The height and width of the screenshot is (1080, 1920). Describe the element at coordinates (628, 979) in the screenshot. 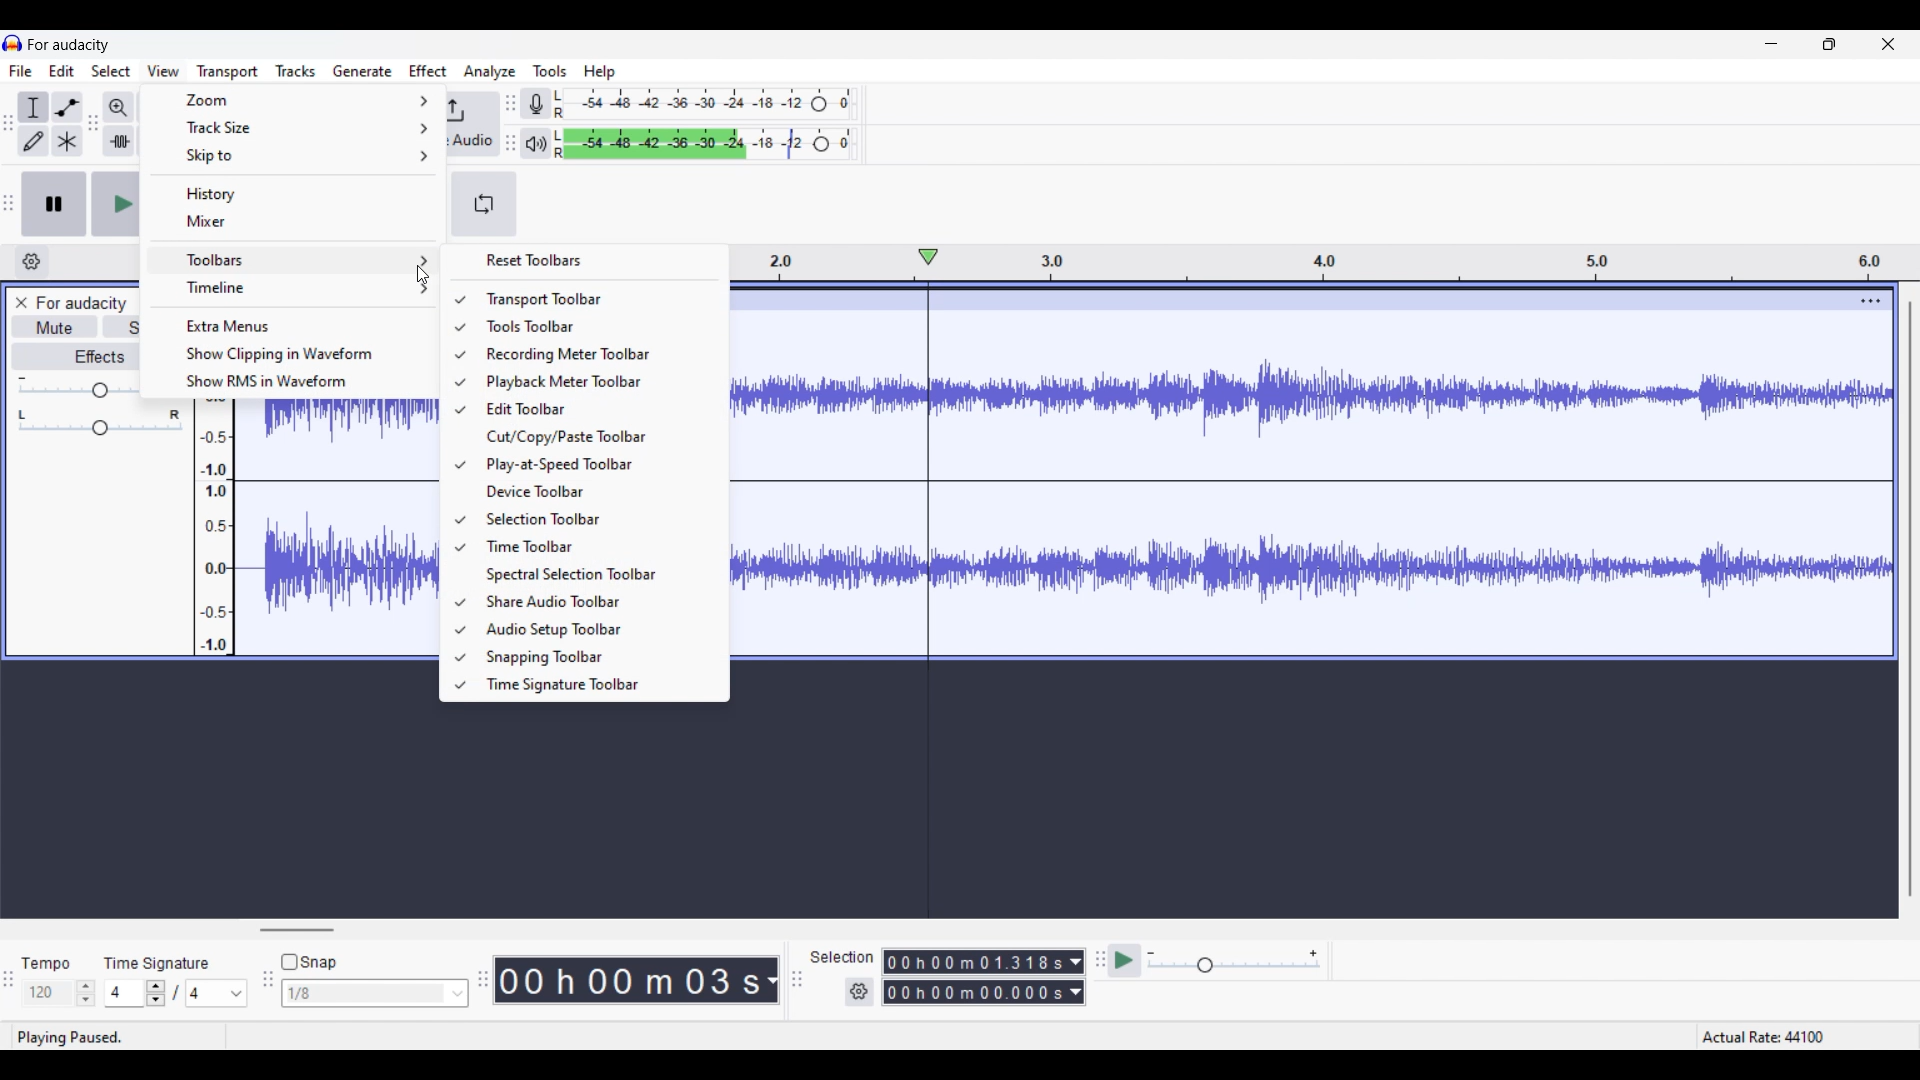

I see `Duration` at that location.